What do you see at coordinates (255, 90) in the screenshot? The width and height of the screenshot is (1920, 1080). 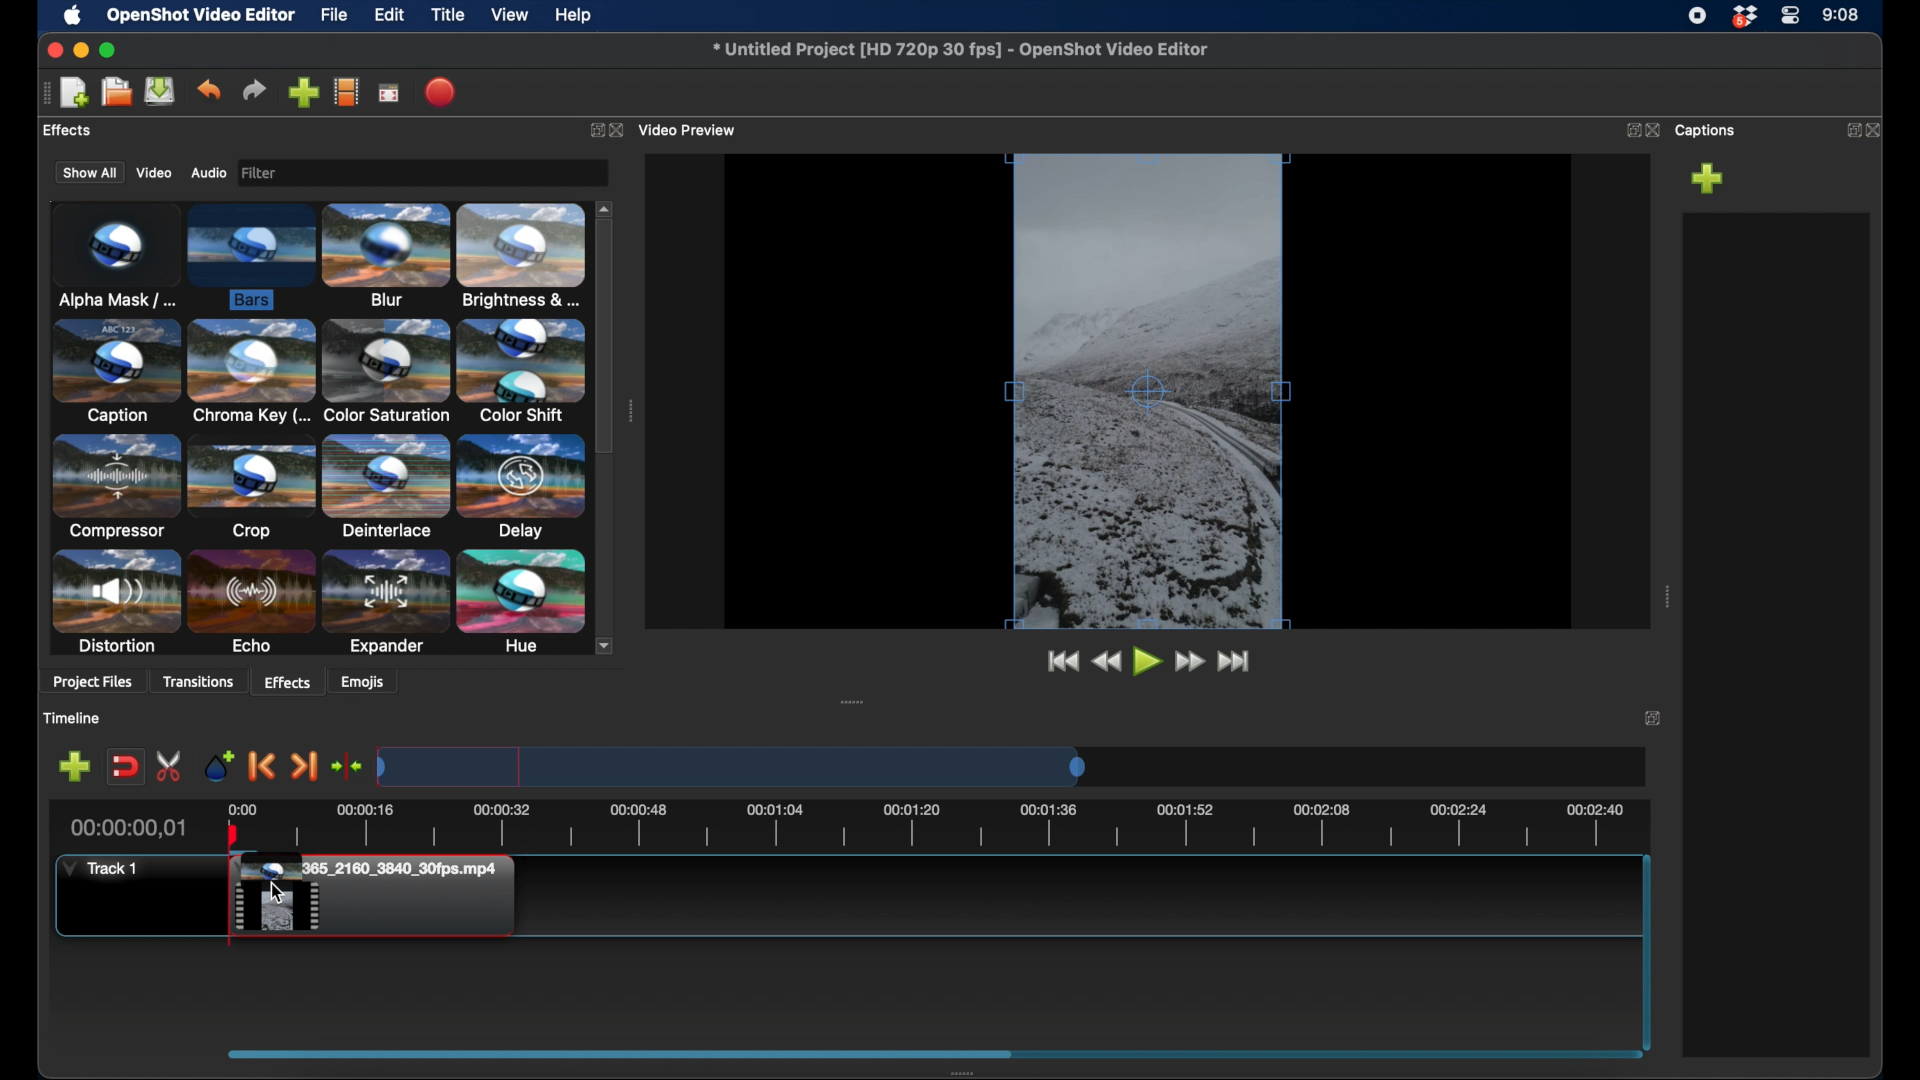 I see `redo` at bounding box center [255, 90].